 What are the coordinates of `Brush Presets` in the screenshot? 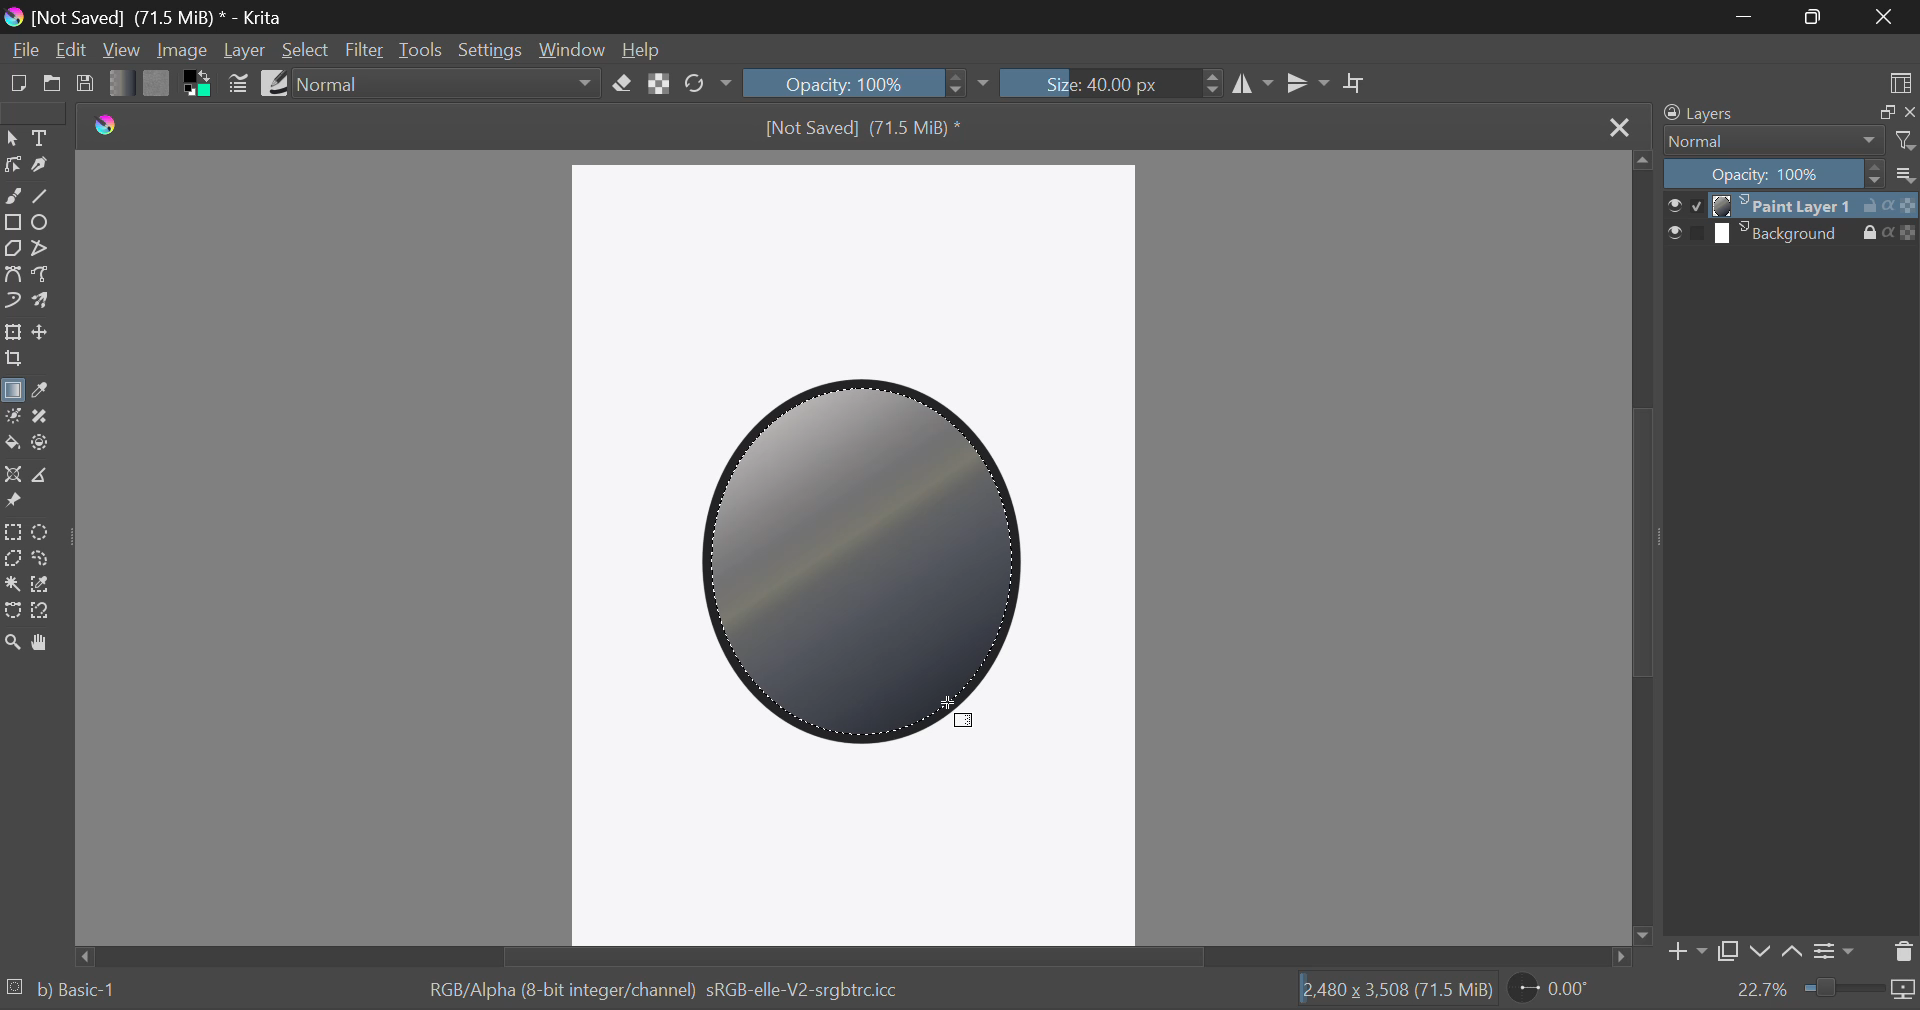 It's located at (278, 85).